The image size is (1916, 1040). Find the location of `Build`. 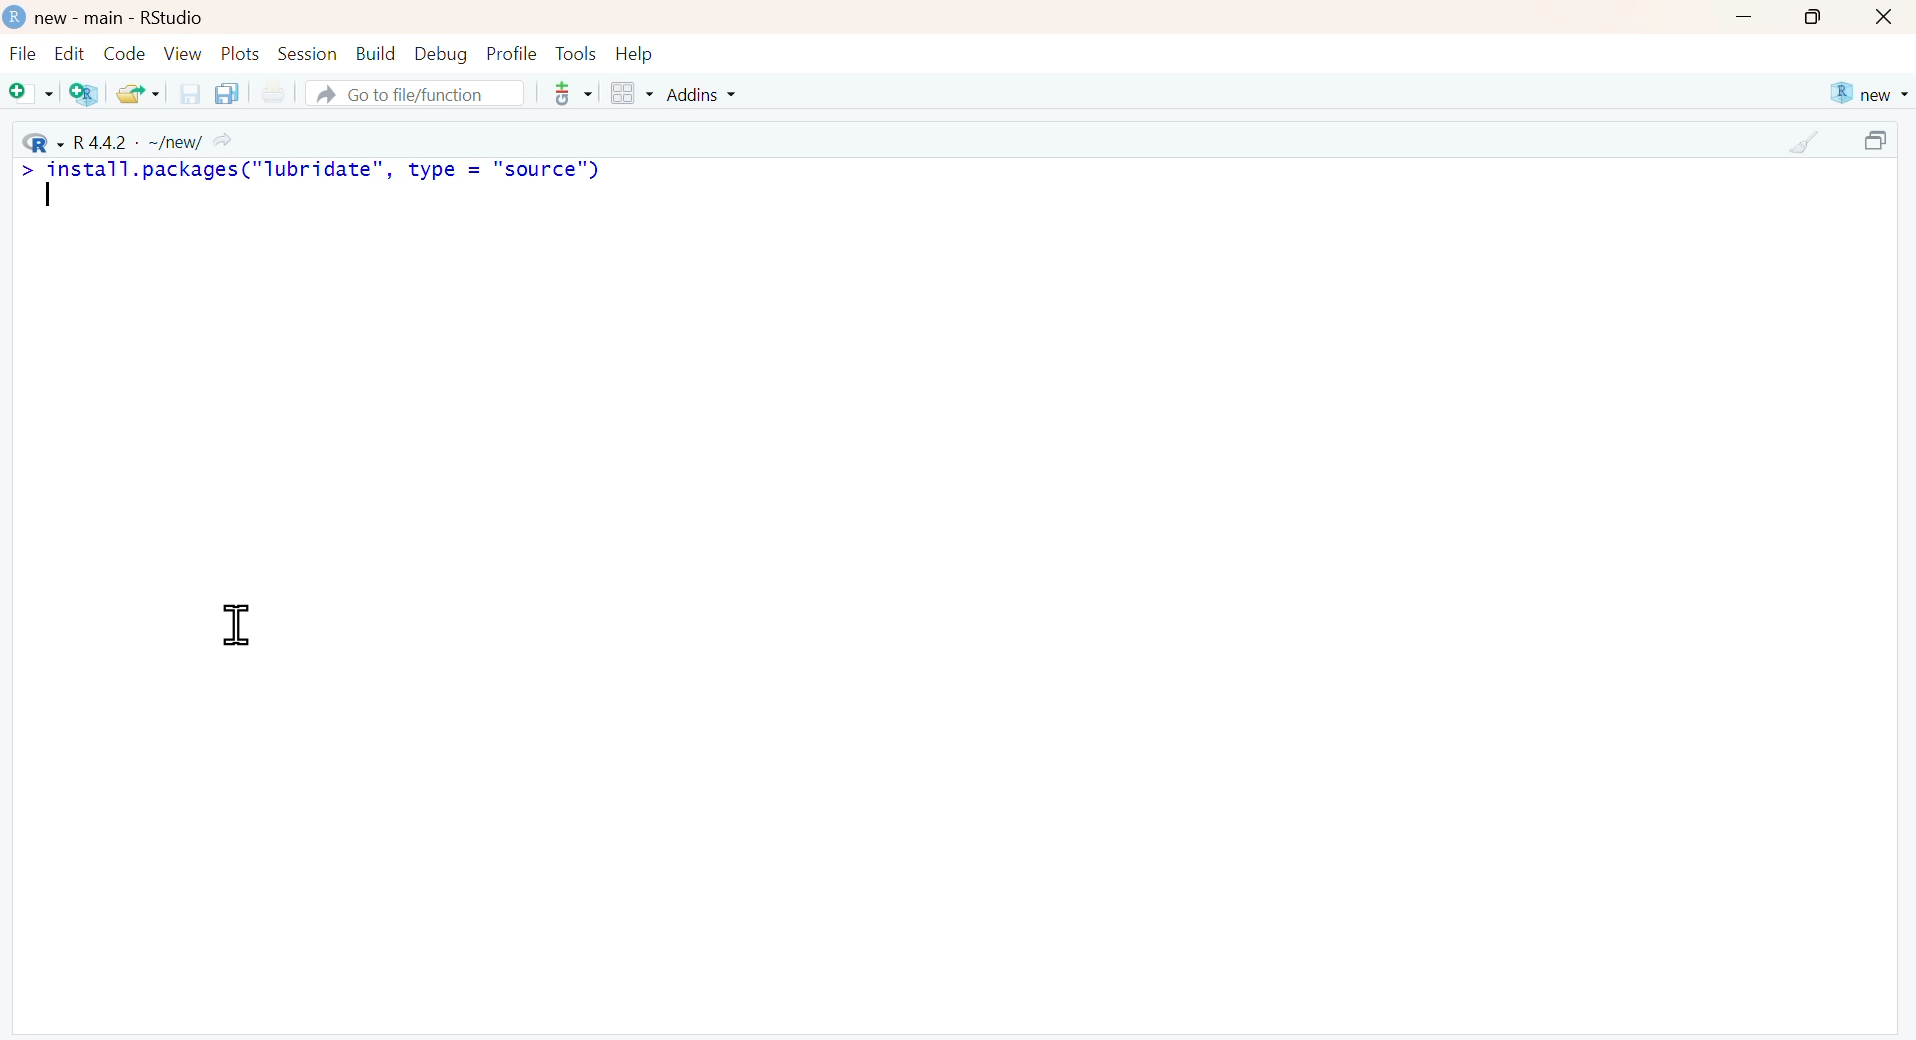

Build is located at coordinates (375, 54).